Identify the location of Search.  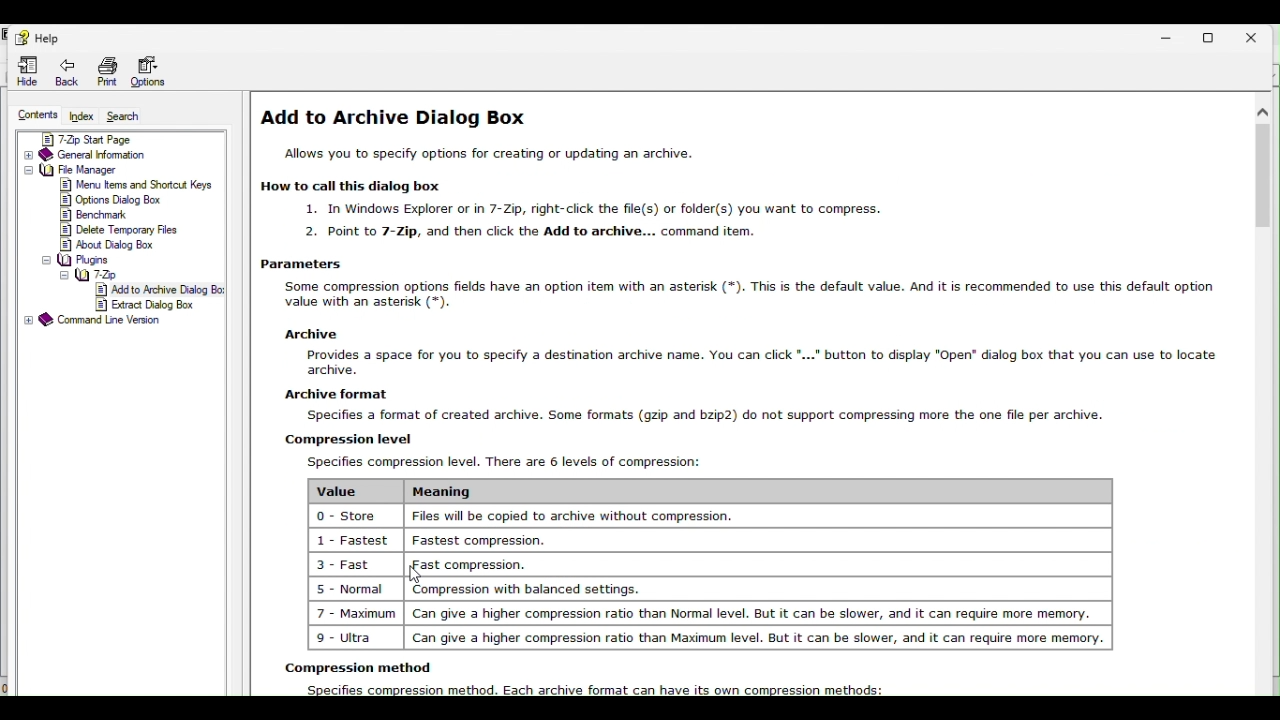
(129, 117).